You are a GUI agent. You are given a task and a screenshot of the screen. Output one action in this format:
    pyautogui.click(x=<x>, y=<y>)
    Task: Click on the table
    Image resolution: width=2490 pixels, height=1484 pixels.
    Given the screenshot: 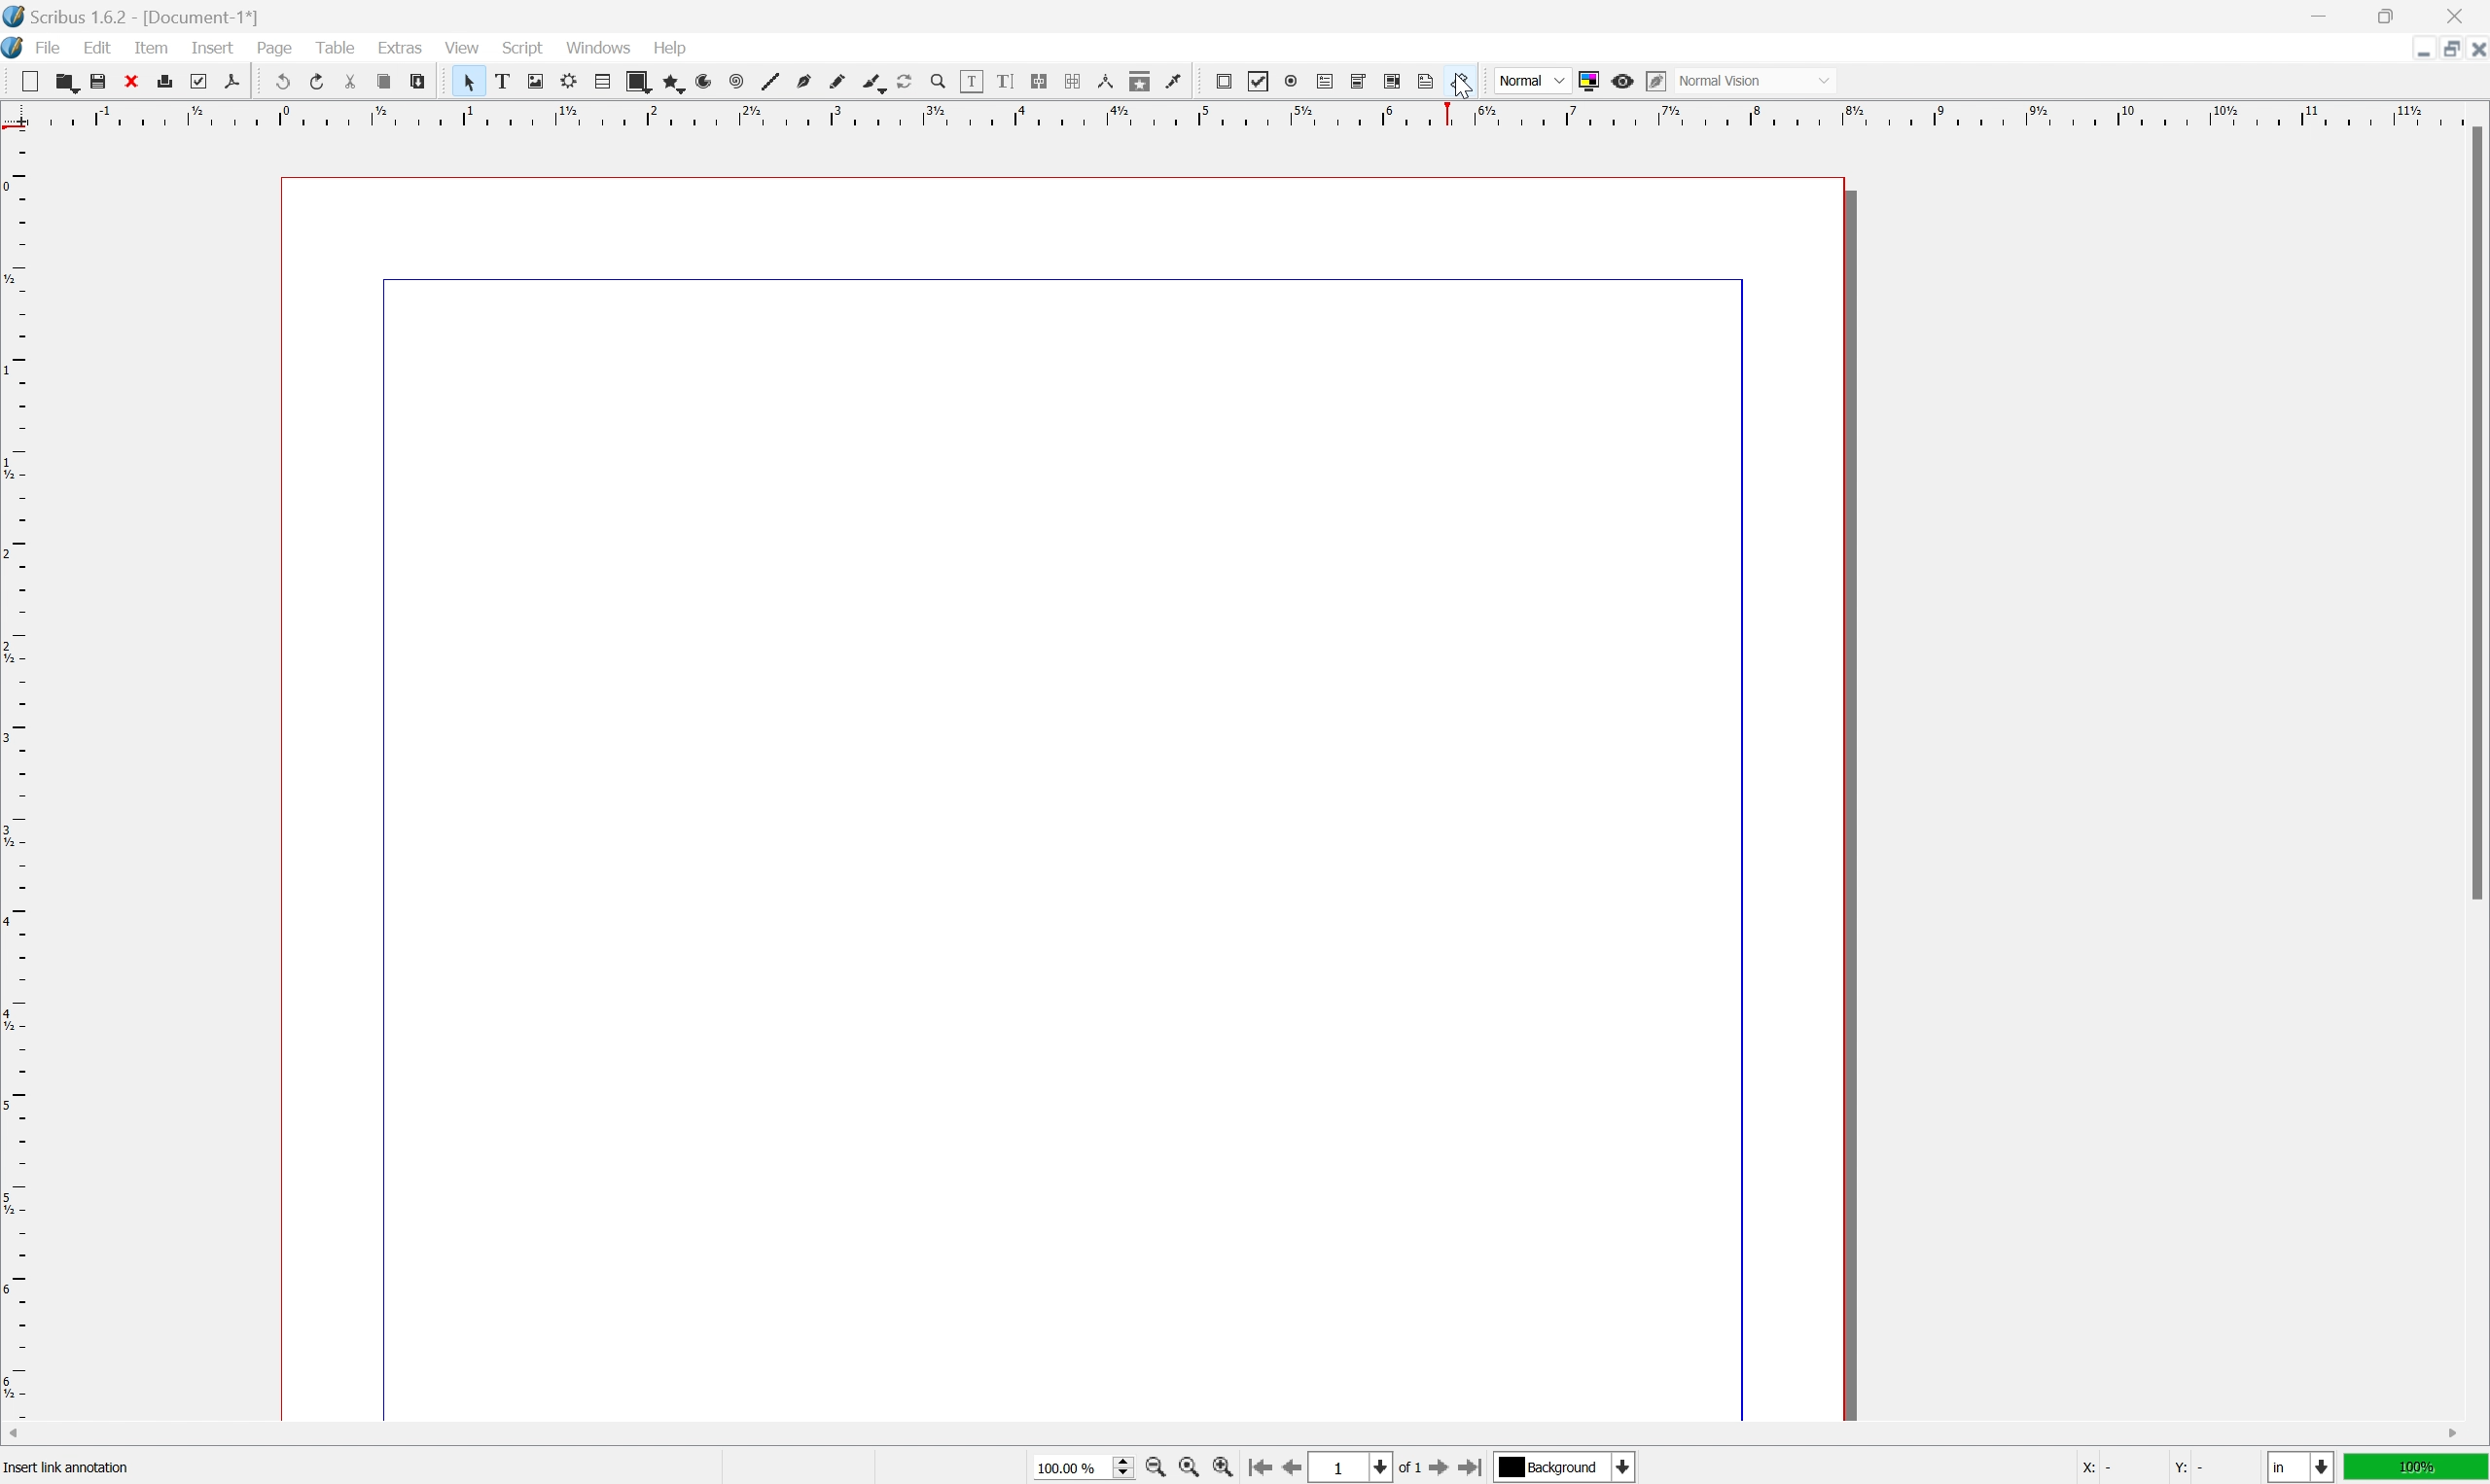 What is the action you would take?
    pyautogui.click(x=334, y=45)
    